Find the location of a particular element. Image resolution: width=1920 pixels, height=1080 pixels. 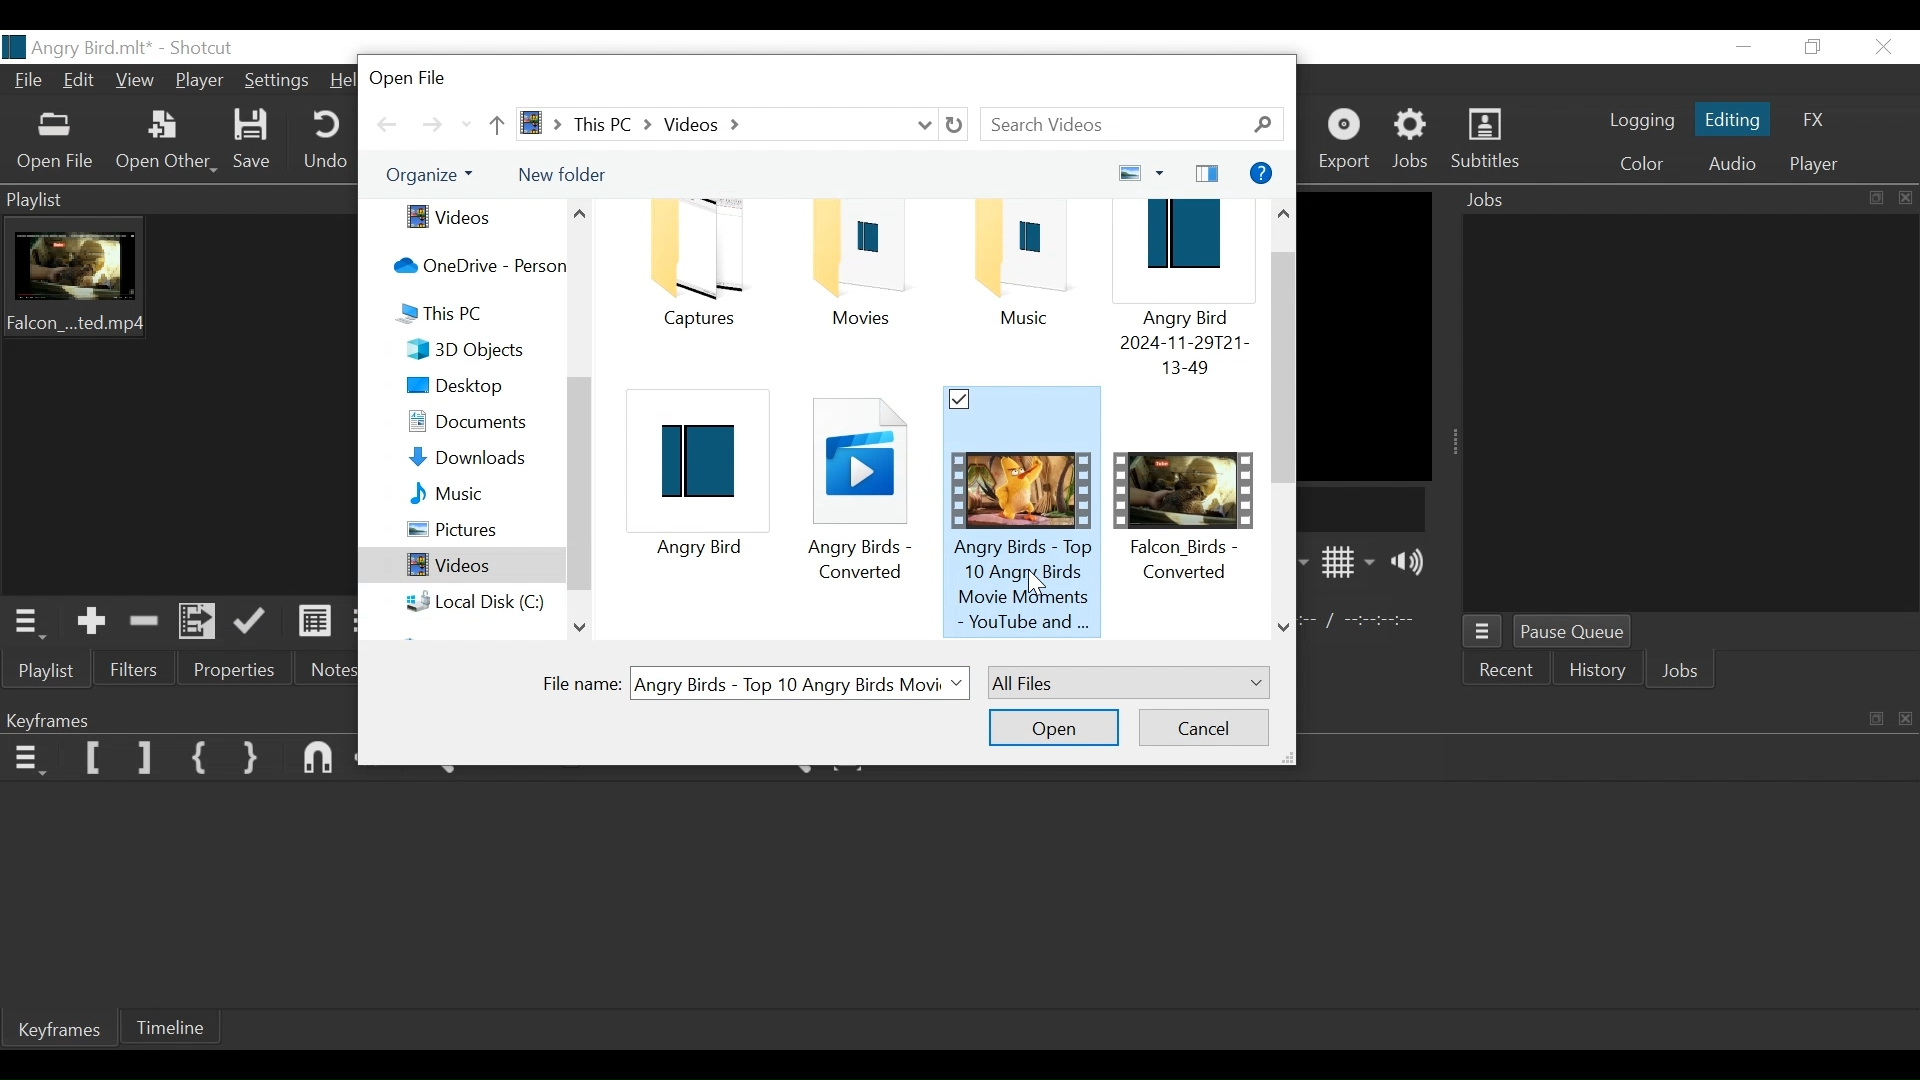

Refresh is located at coordinates (953, 124).